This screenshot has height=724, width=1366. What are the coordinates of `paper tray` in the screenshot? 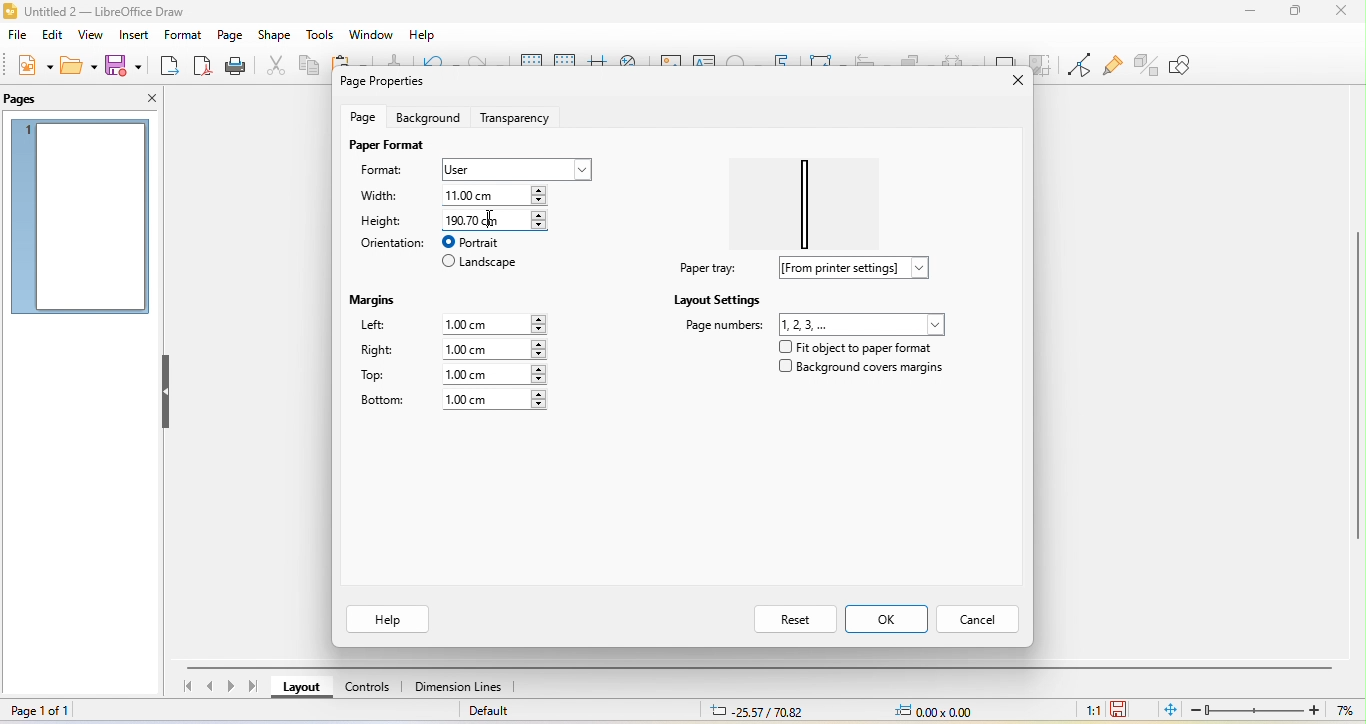 It's located at (705, 268).